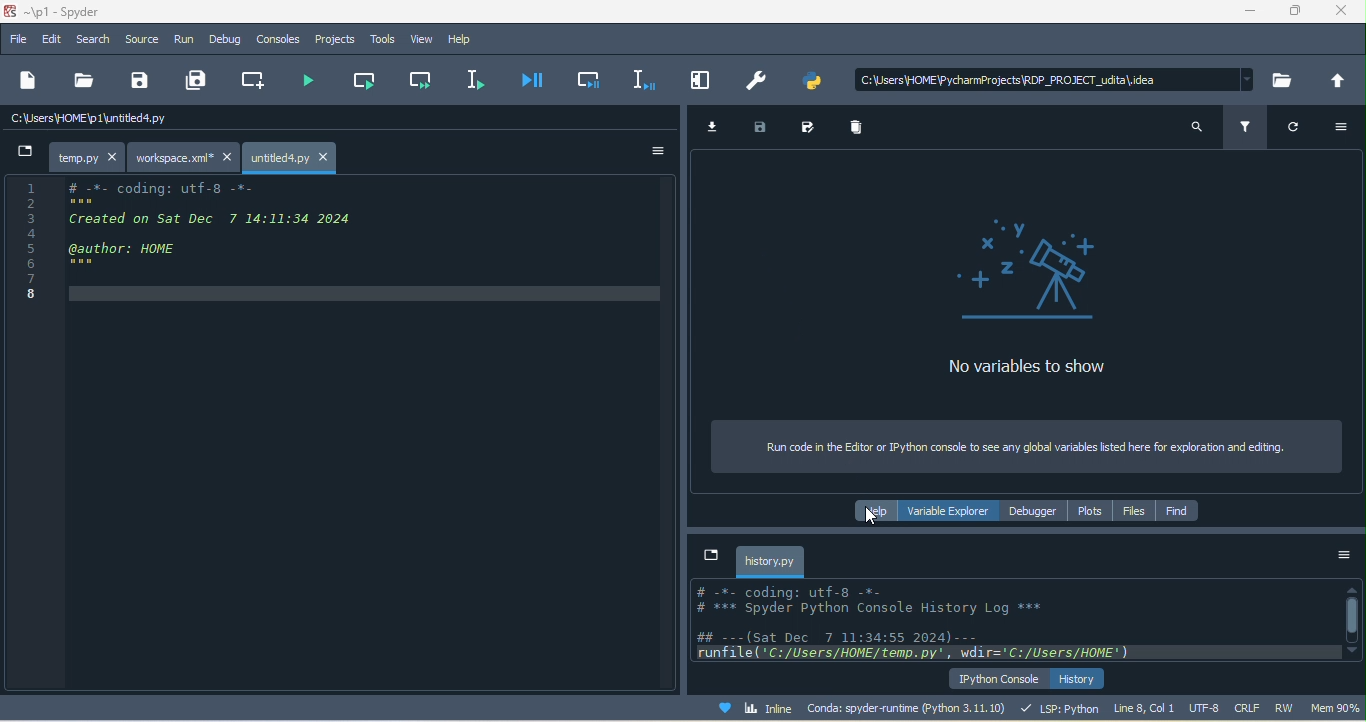 This screenshot has height=722, width=1366. Describe the element at coordinates (1250, 708) in the screenshot. I see `crlf` at that location.